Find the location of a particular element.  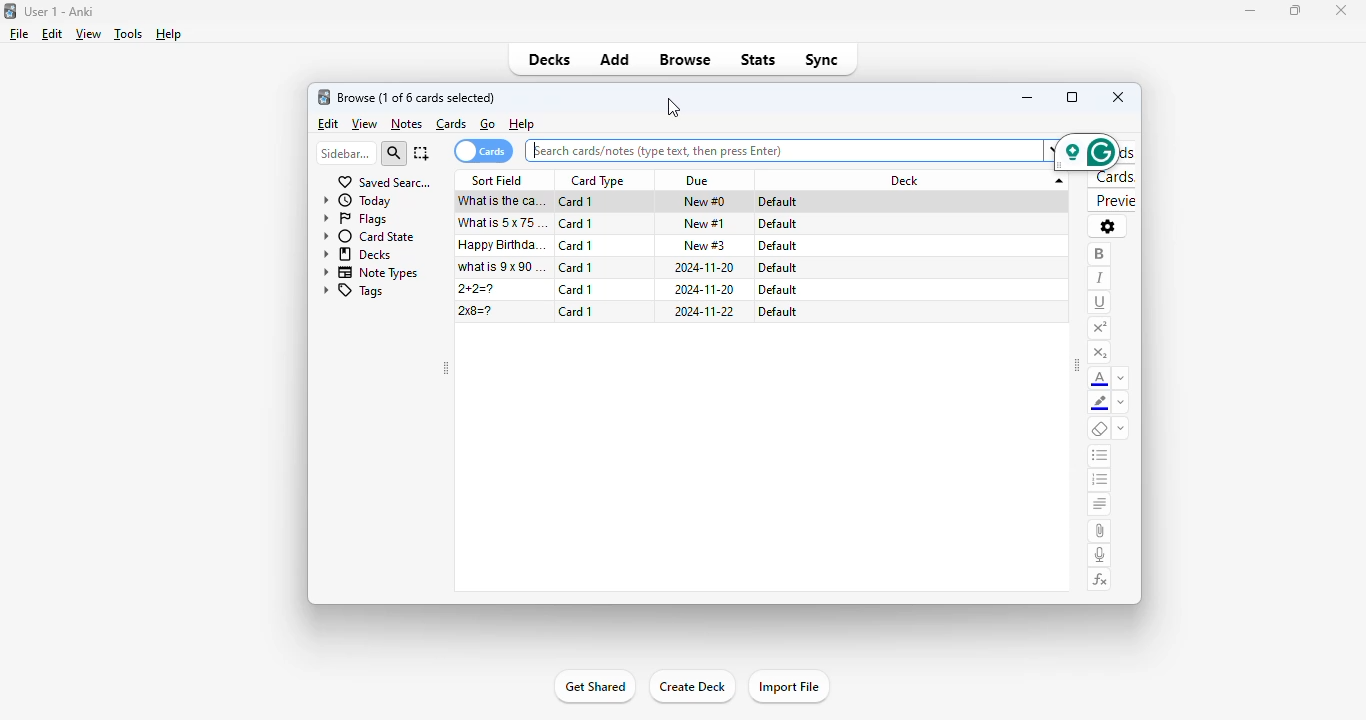

saved searches is located at coordinates (384, 183).